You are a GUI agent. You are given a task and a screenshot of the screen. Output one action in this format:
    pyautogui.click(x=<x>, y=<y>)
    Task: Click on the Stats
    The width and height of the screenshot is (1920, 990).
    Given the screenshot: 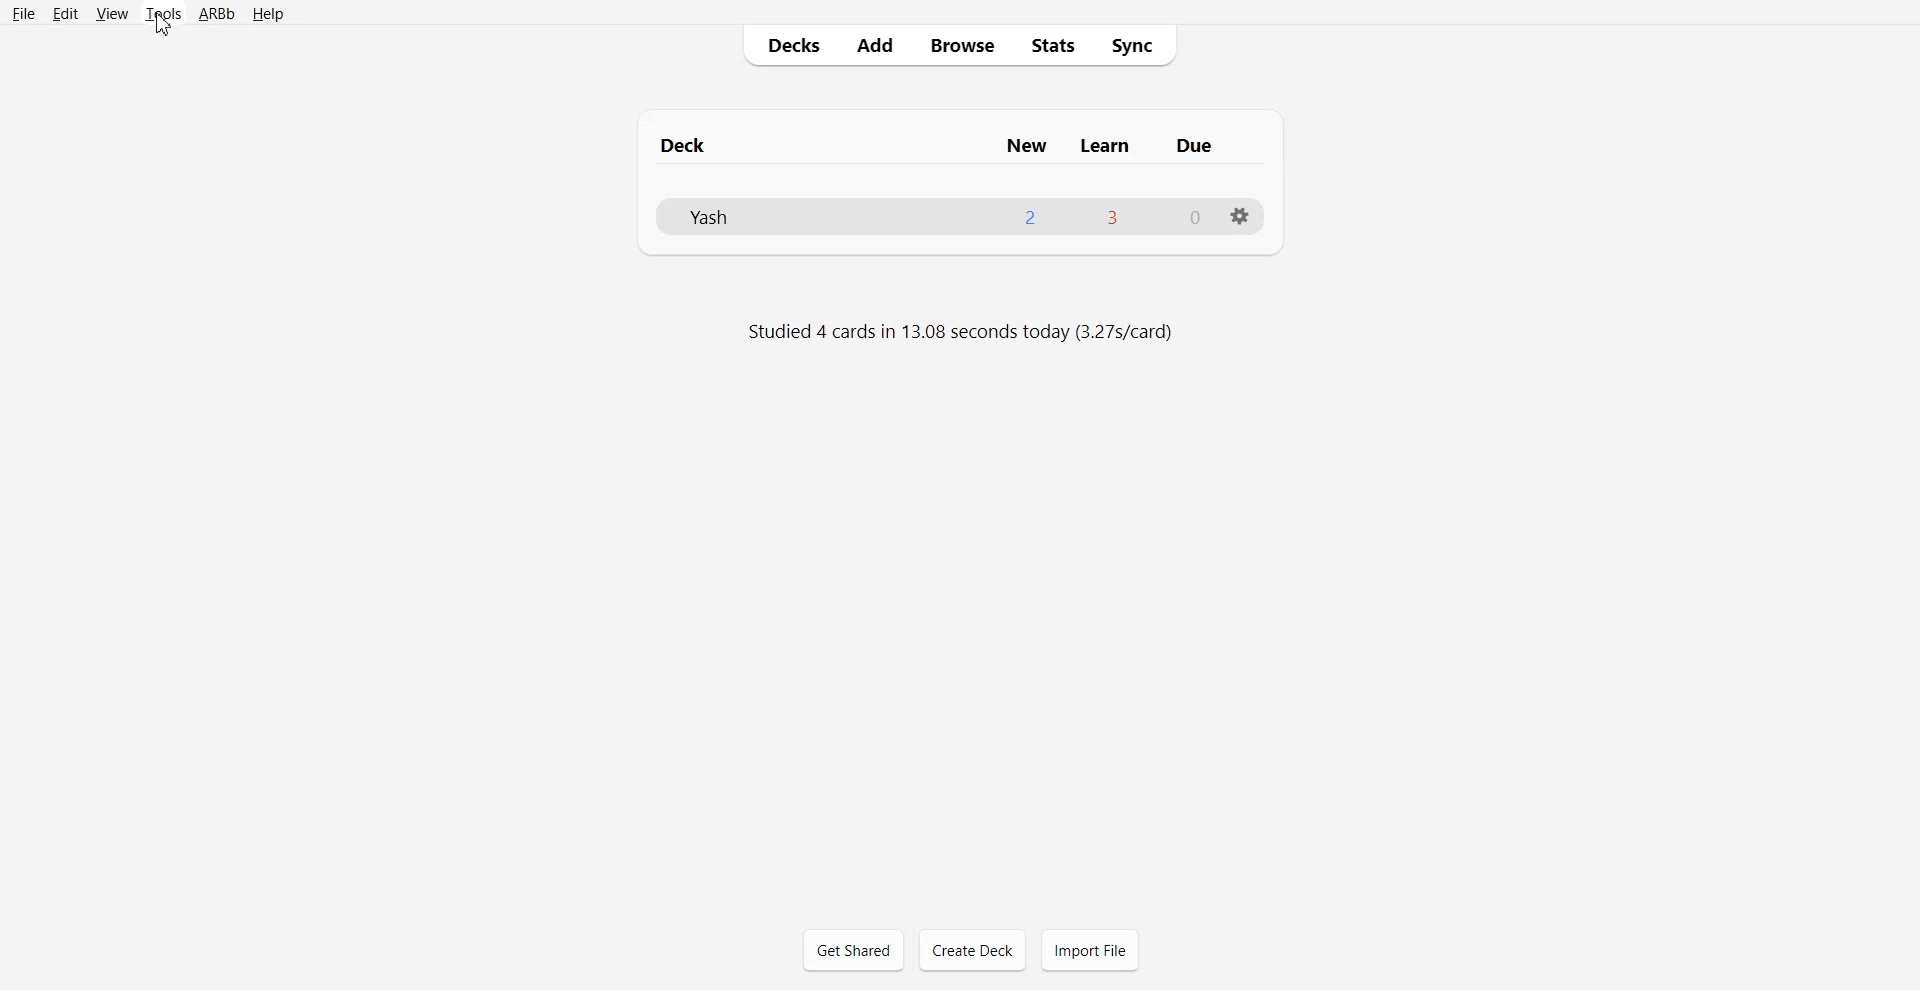 What is the action you would take?
    pyautogui.click(x=1052, y=45)
    